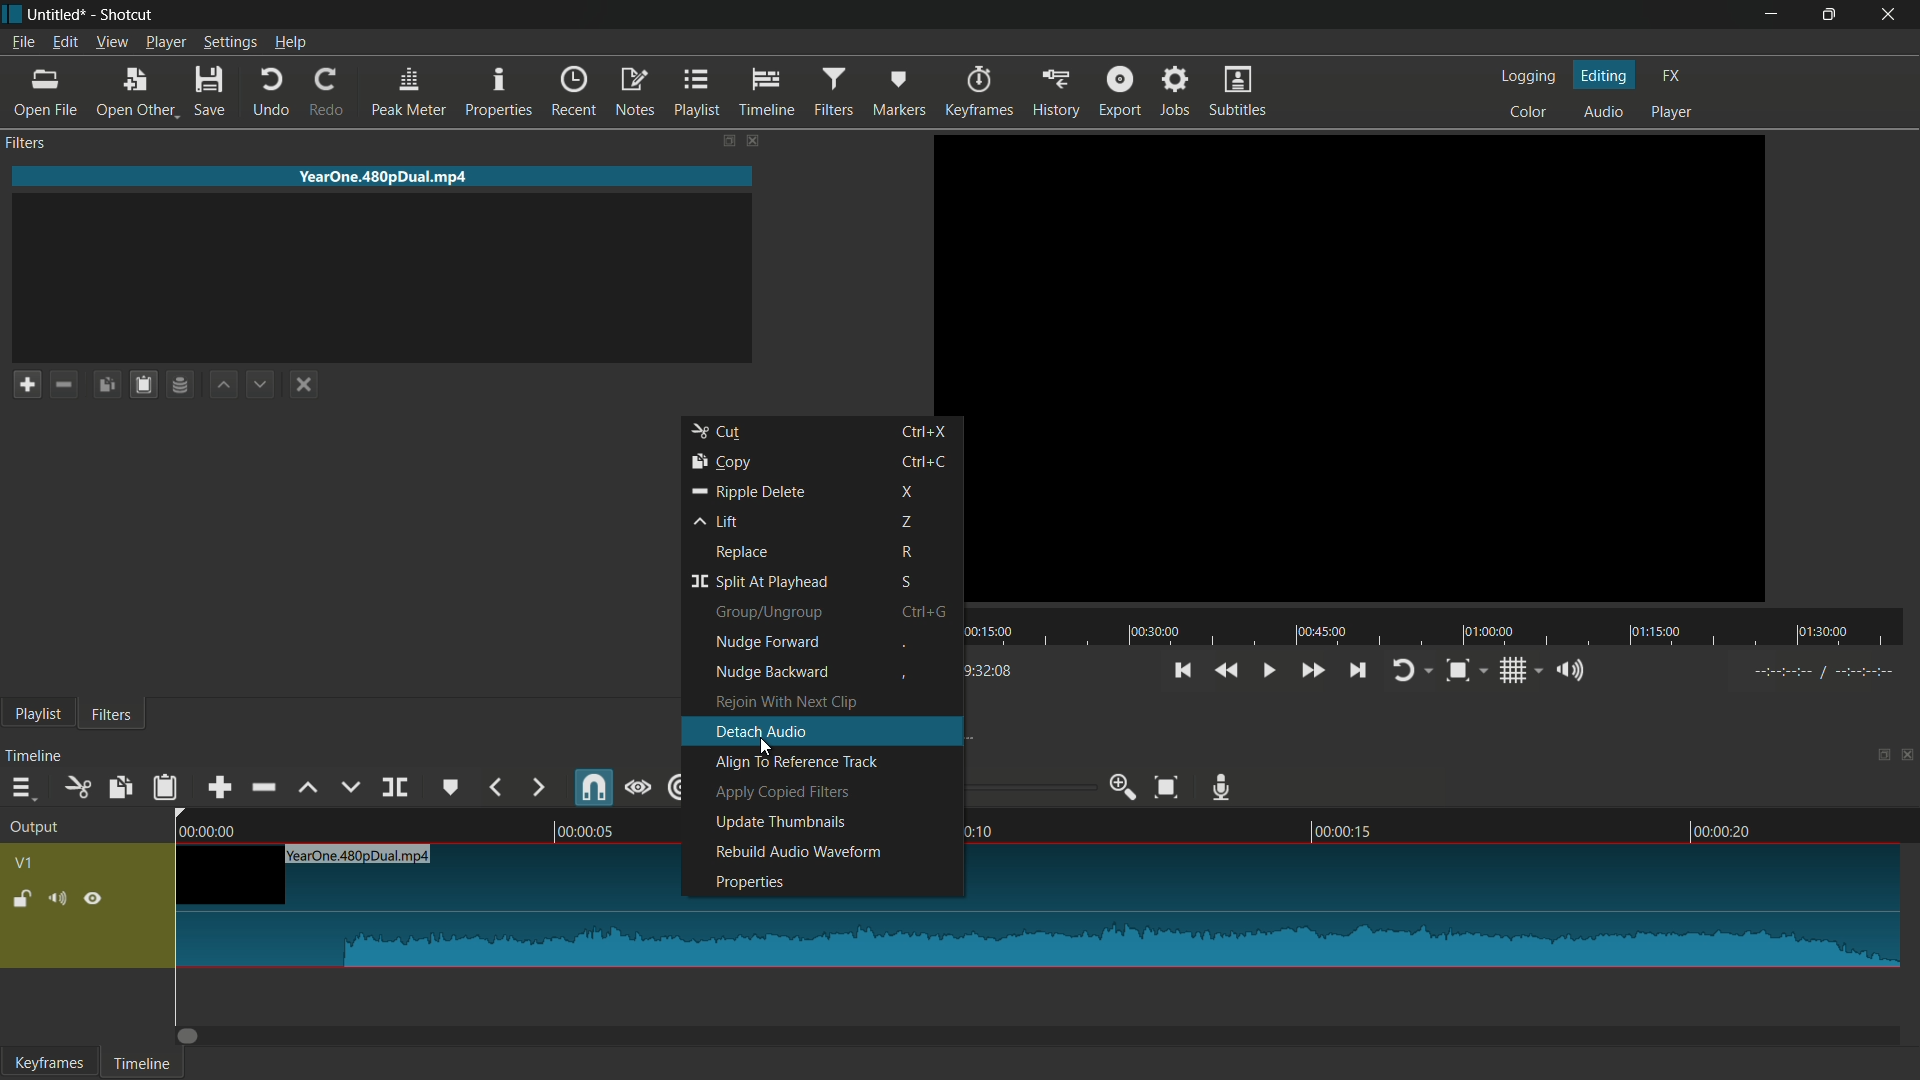  Describe the element at coordinates (903, 646) in the screenshot. I see `keyboard shortcut` at that location.